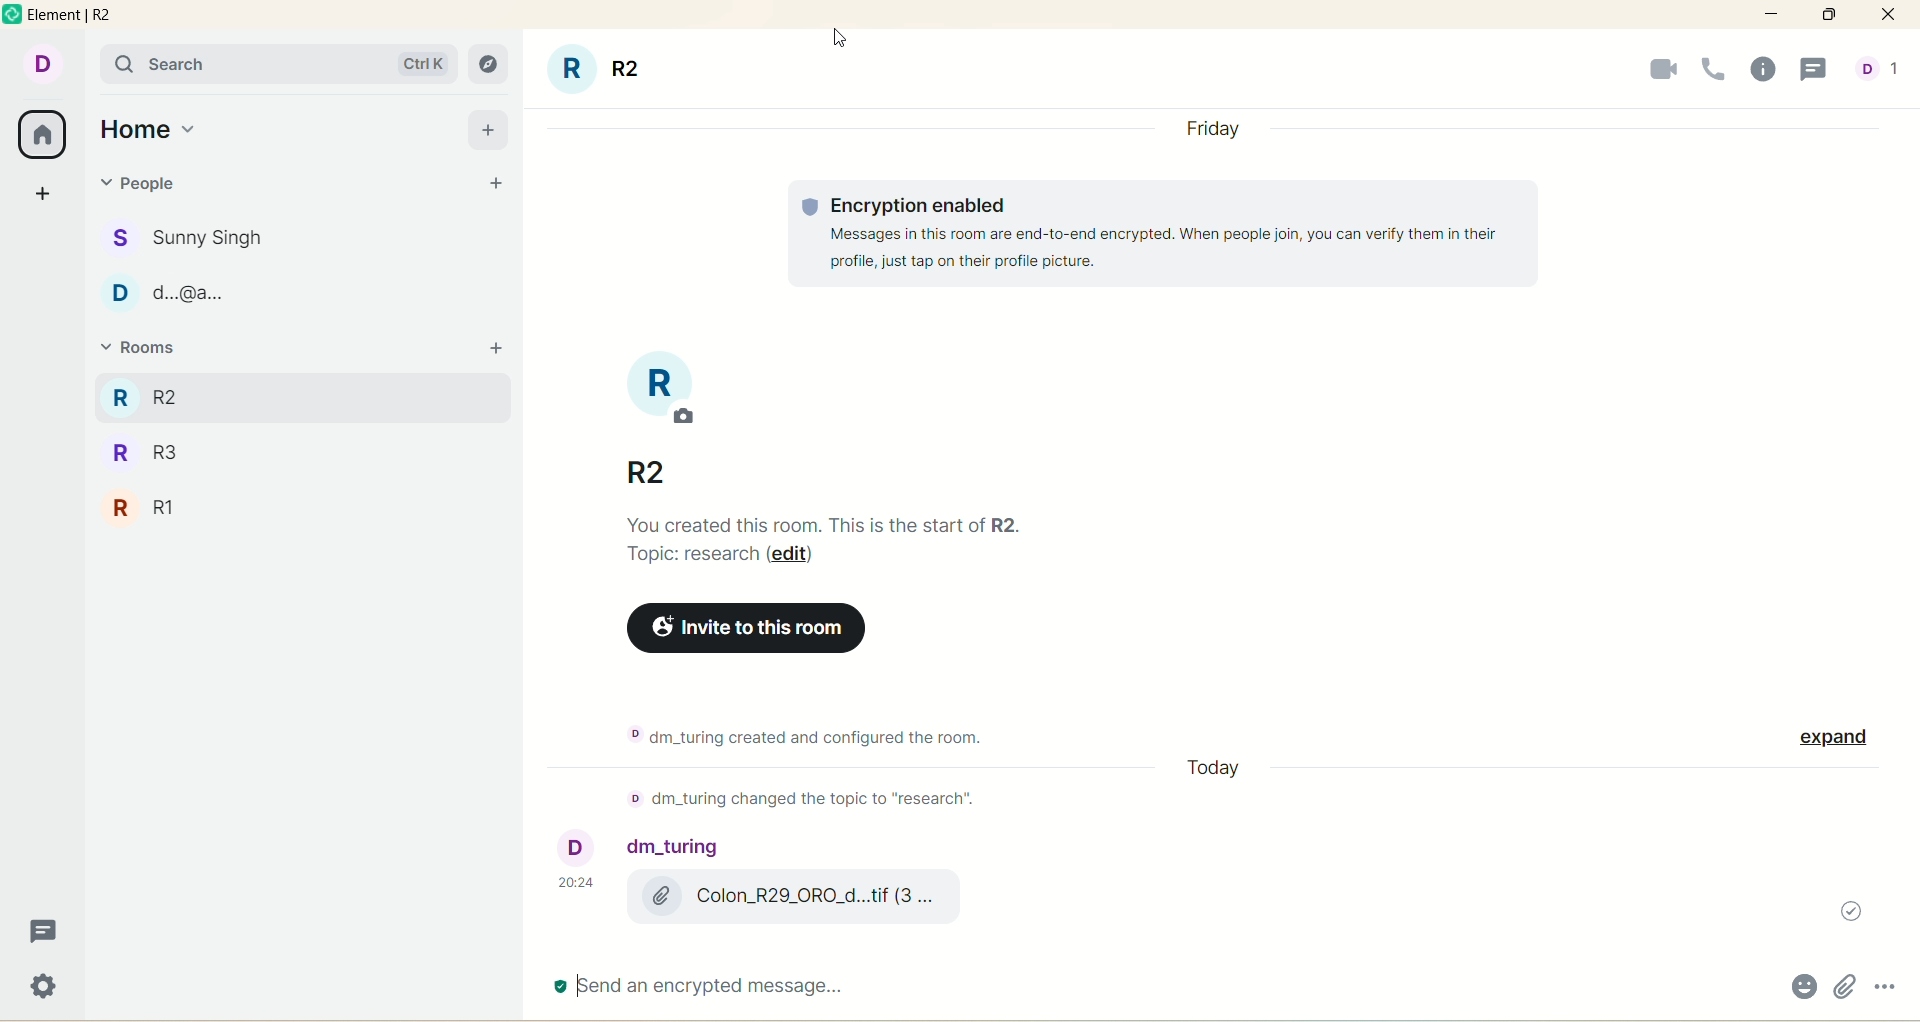 The height and width of the screenshot is (1022, 1920). What do you see at coordinates (1212, 771) in the screenshot?
I see `` at bounding box center [1212, 771].